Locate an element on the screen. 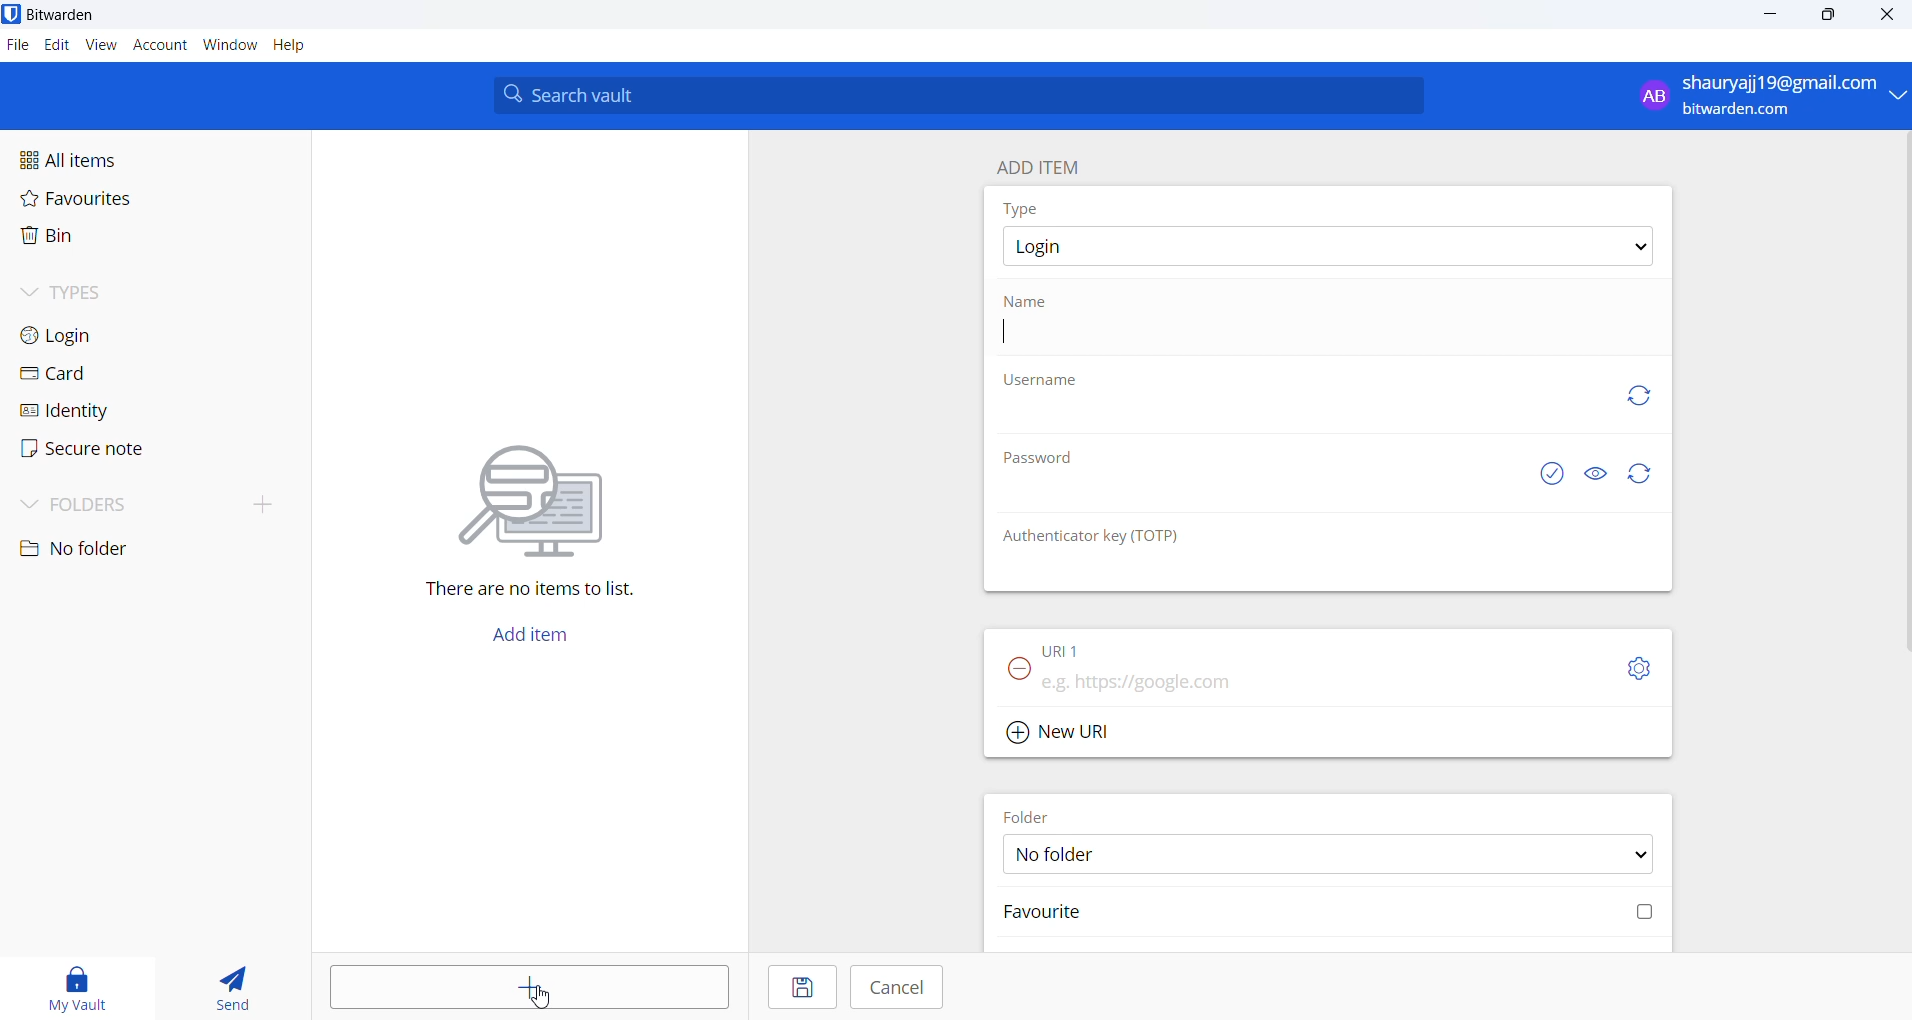 Image resolution: width=1912 pixels, height=1020 pixels. Name is located at coordinates (1030, 300).